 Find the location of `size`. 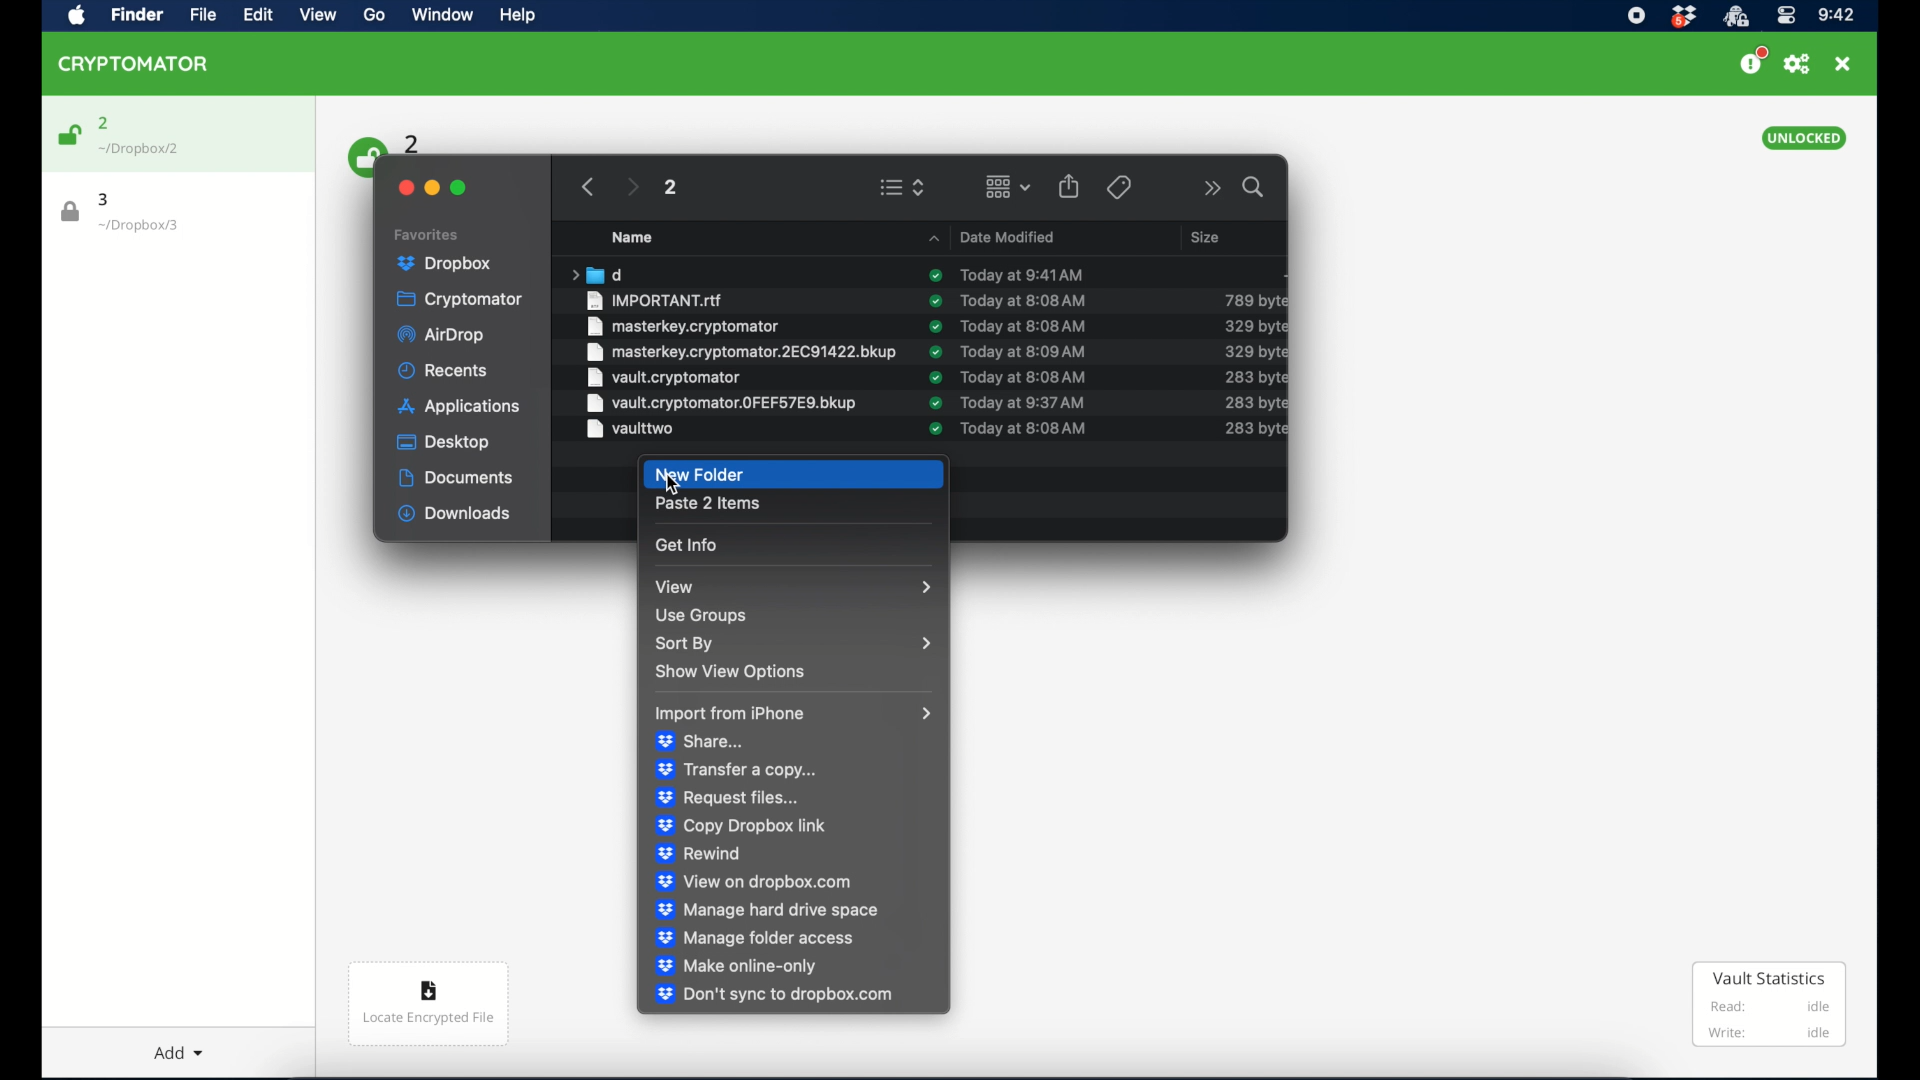

size is located at coordinates (1253, 378).